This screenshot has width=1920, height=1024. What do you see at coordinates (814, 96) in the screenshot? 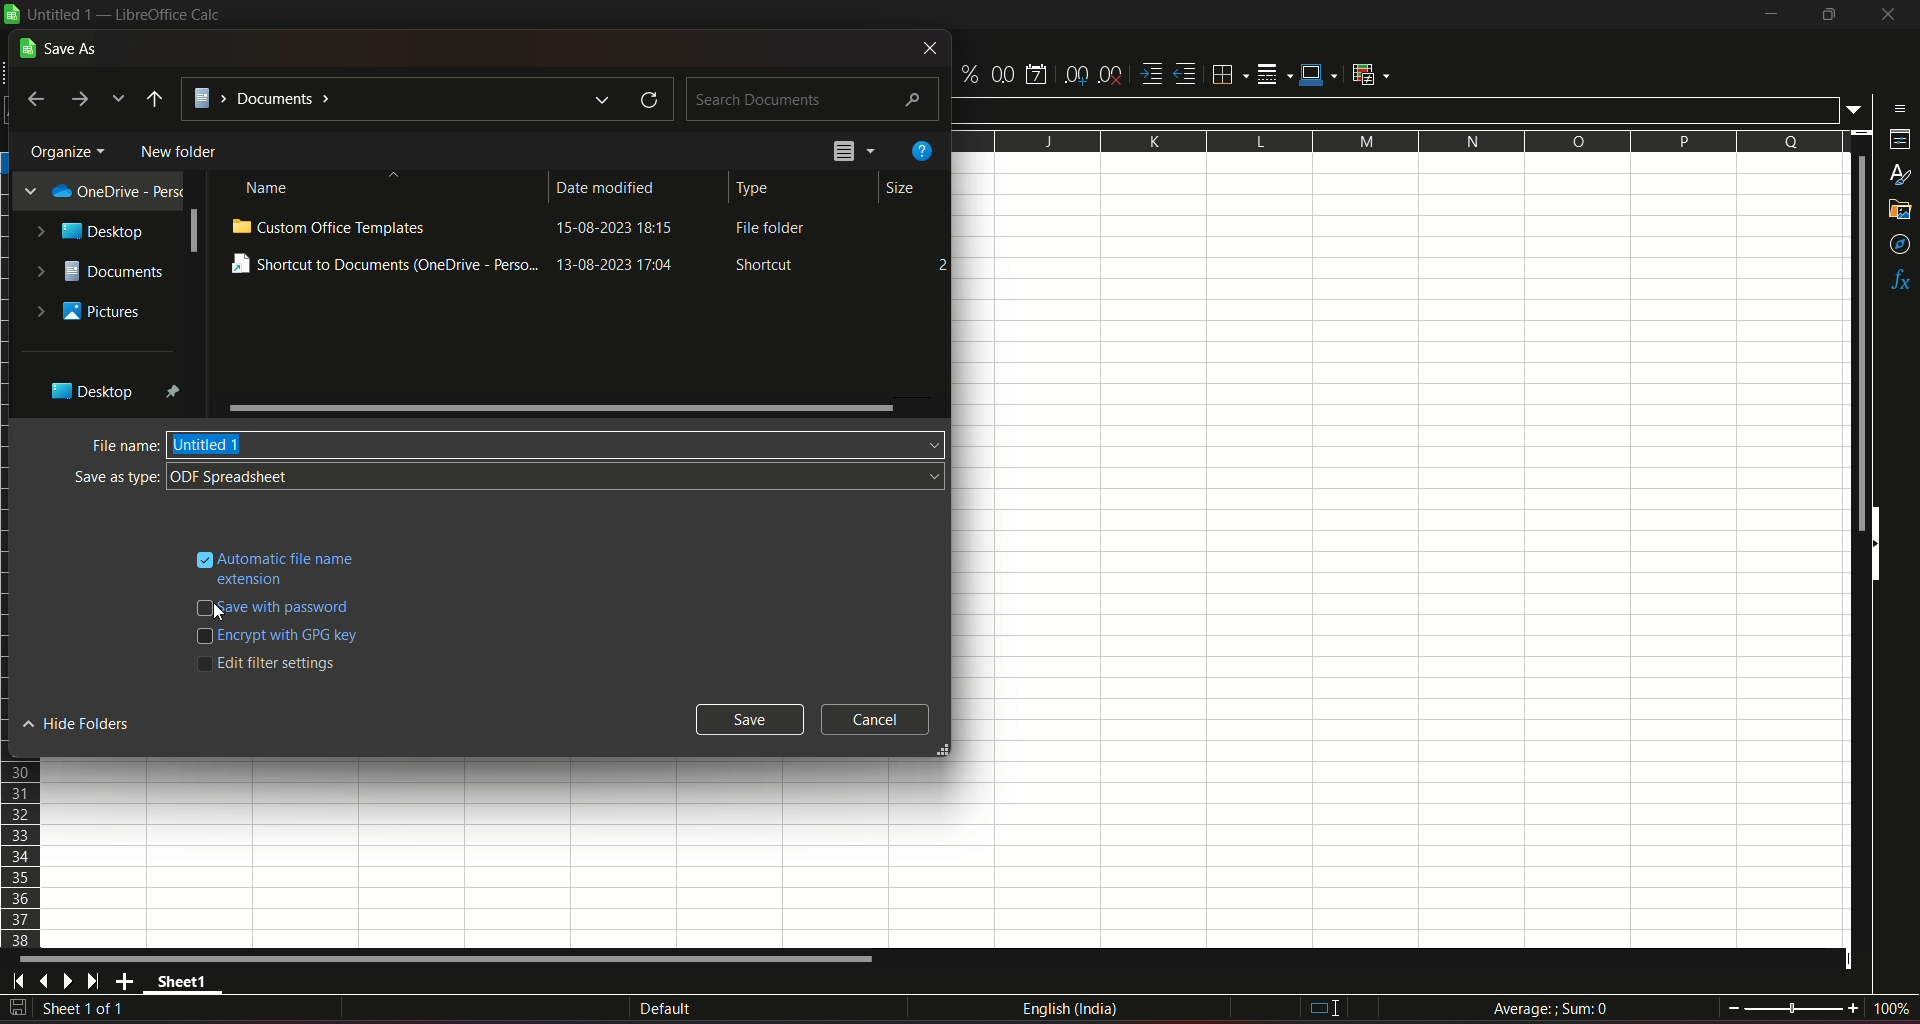
I see `search bar` at bounding box center [814, 96].